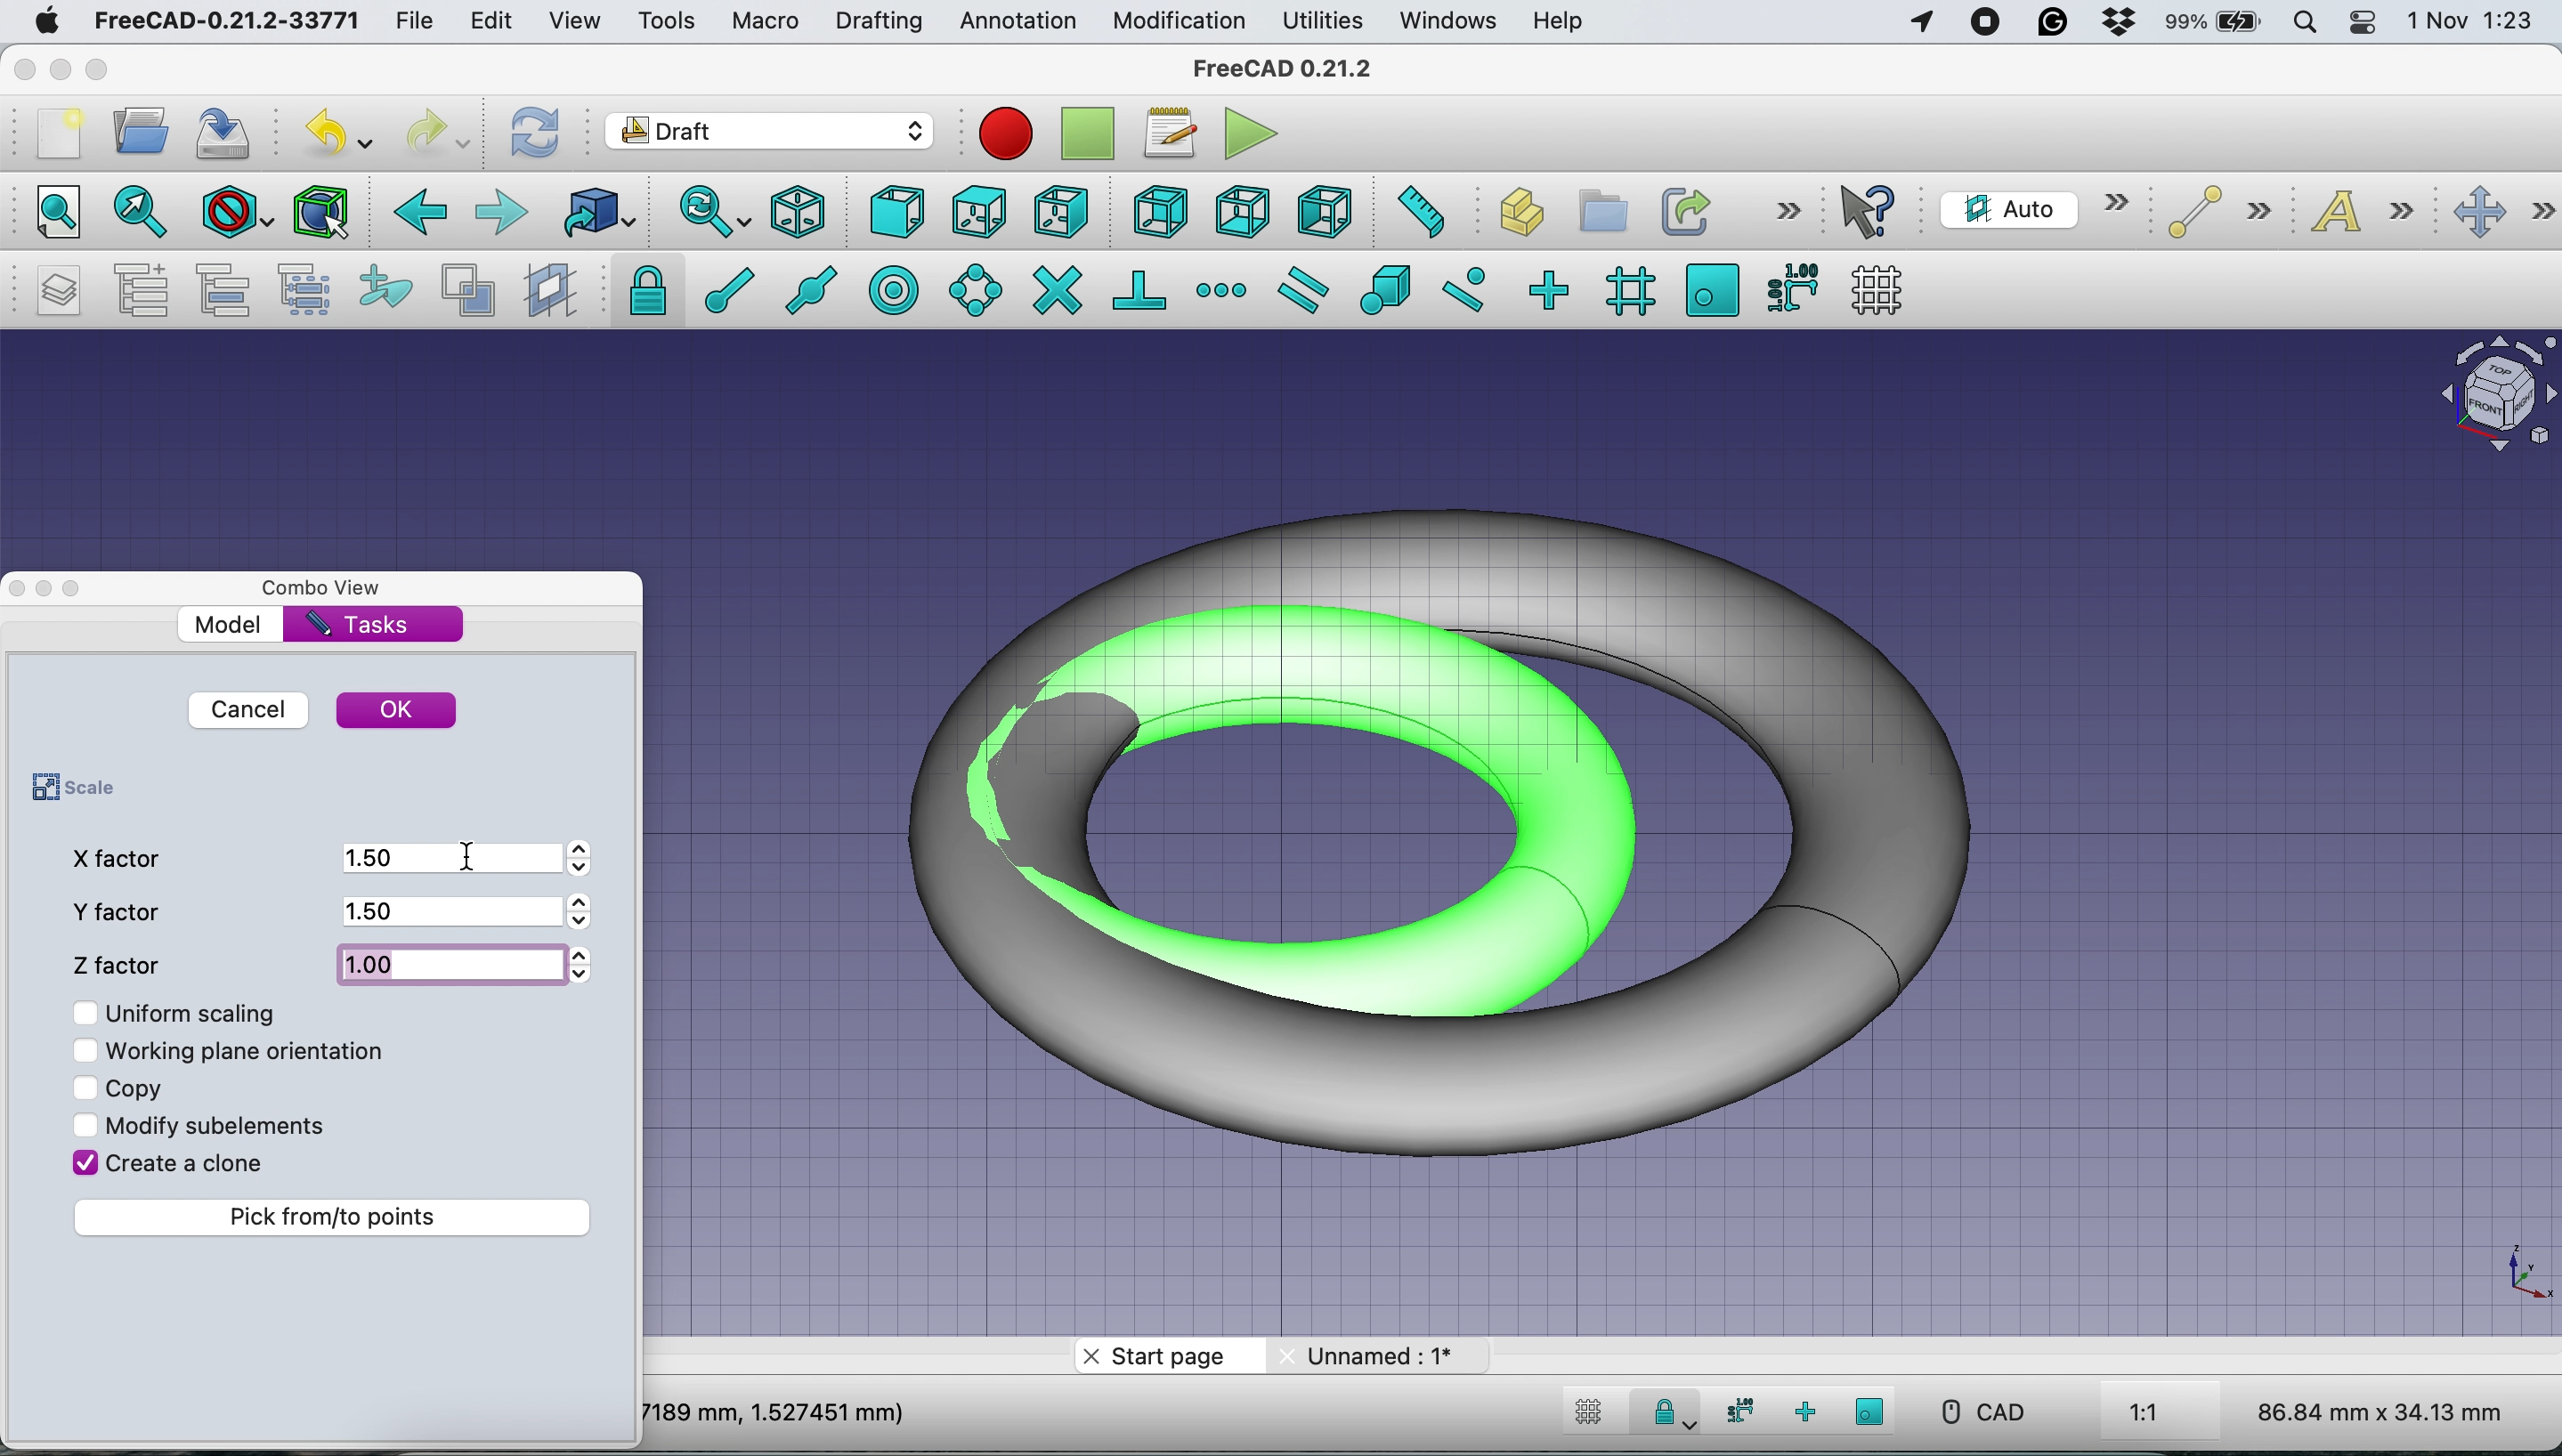  Describe the element at coordinates (140, 136) in the screenshot. I see `open` at that location.